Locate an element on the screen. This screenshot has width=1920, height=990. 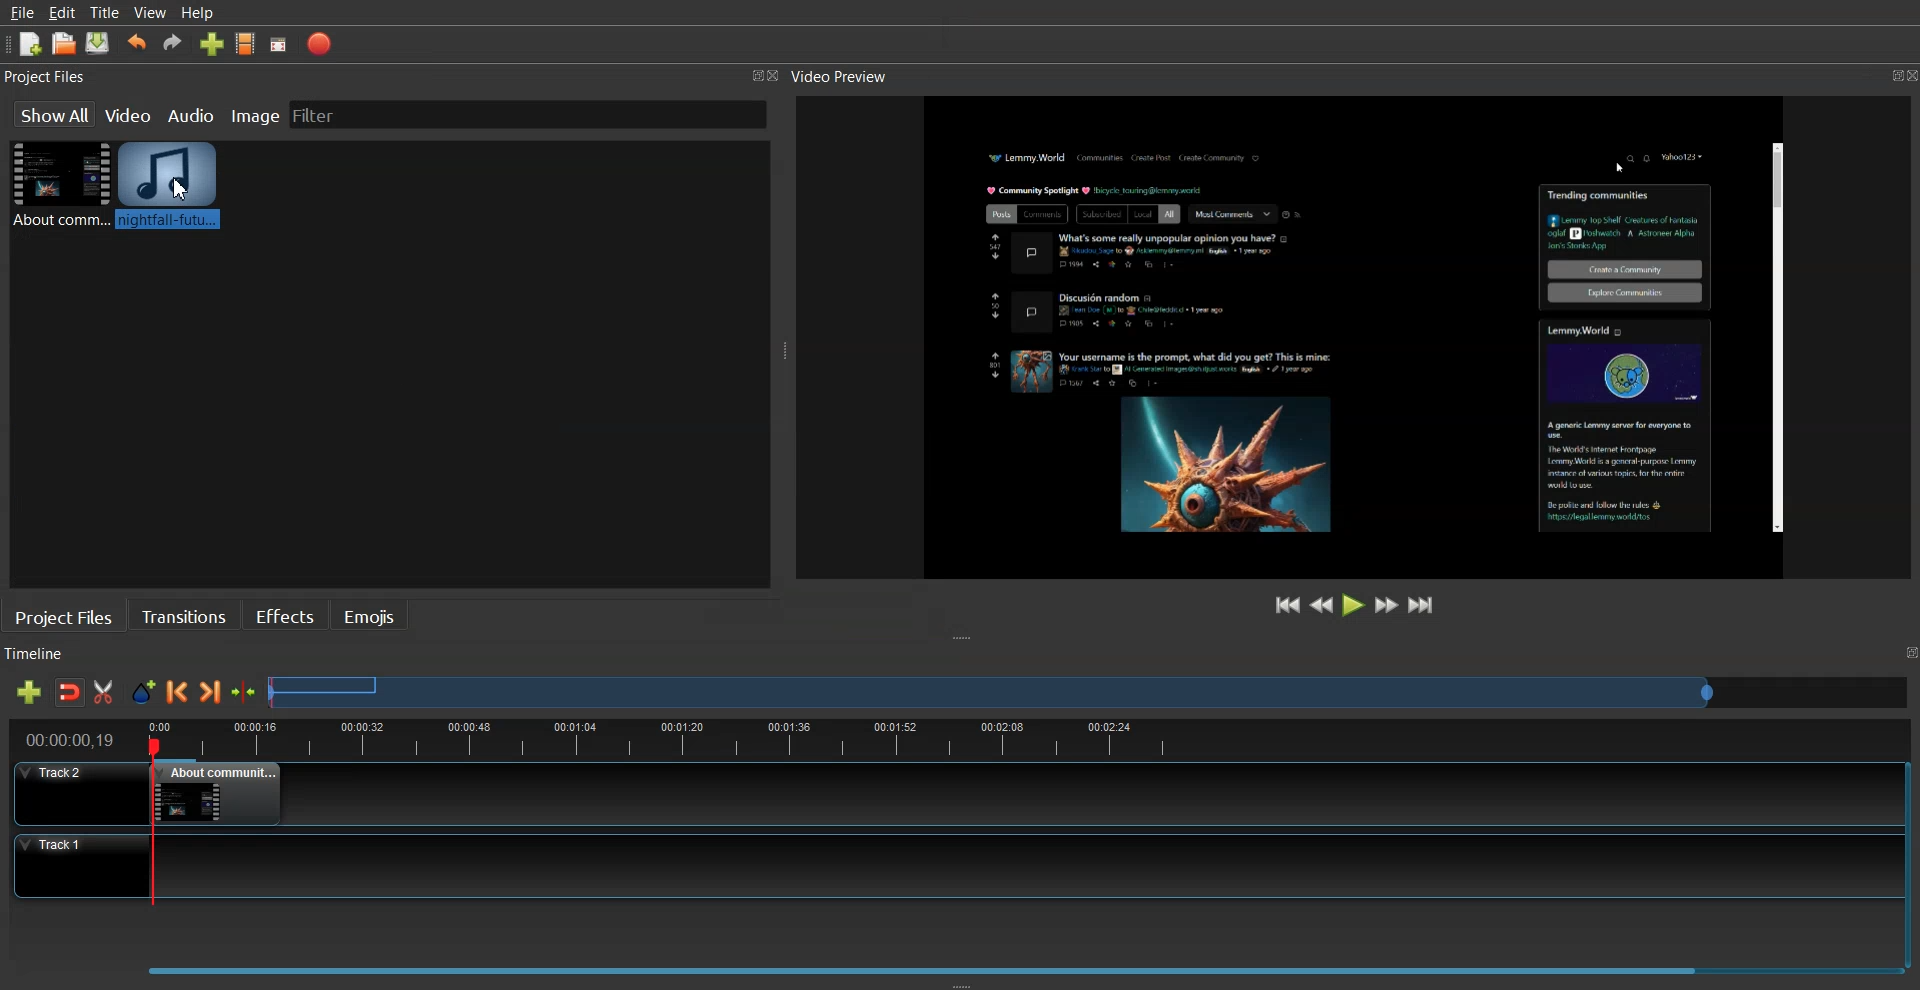
File Preview is located at coordinates (1325, 332).